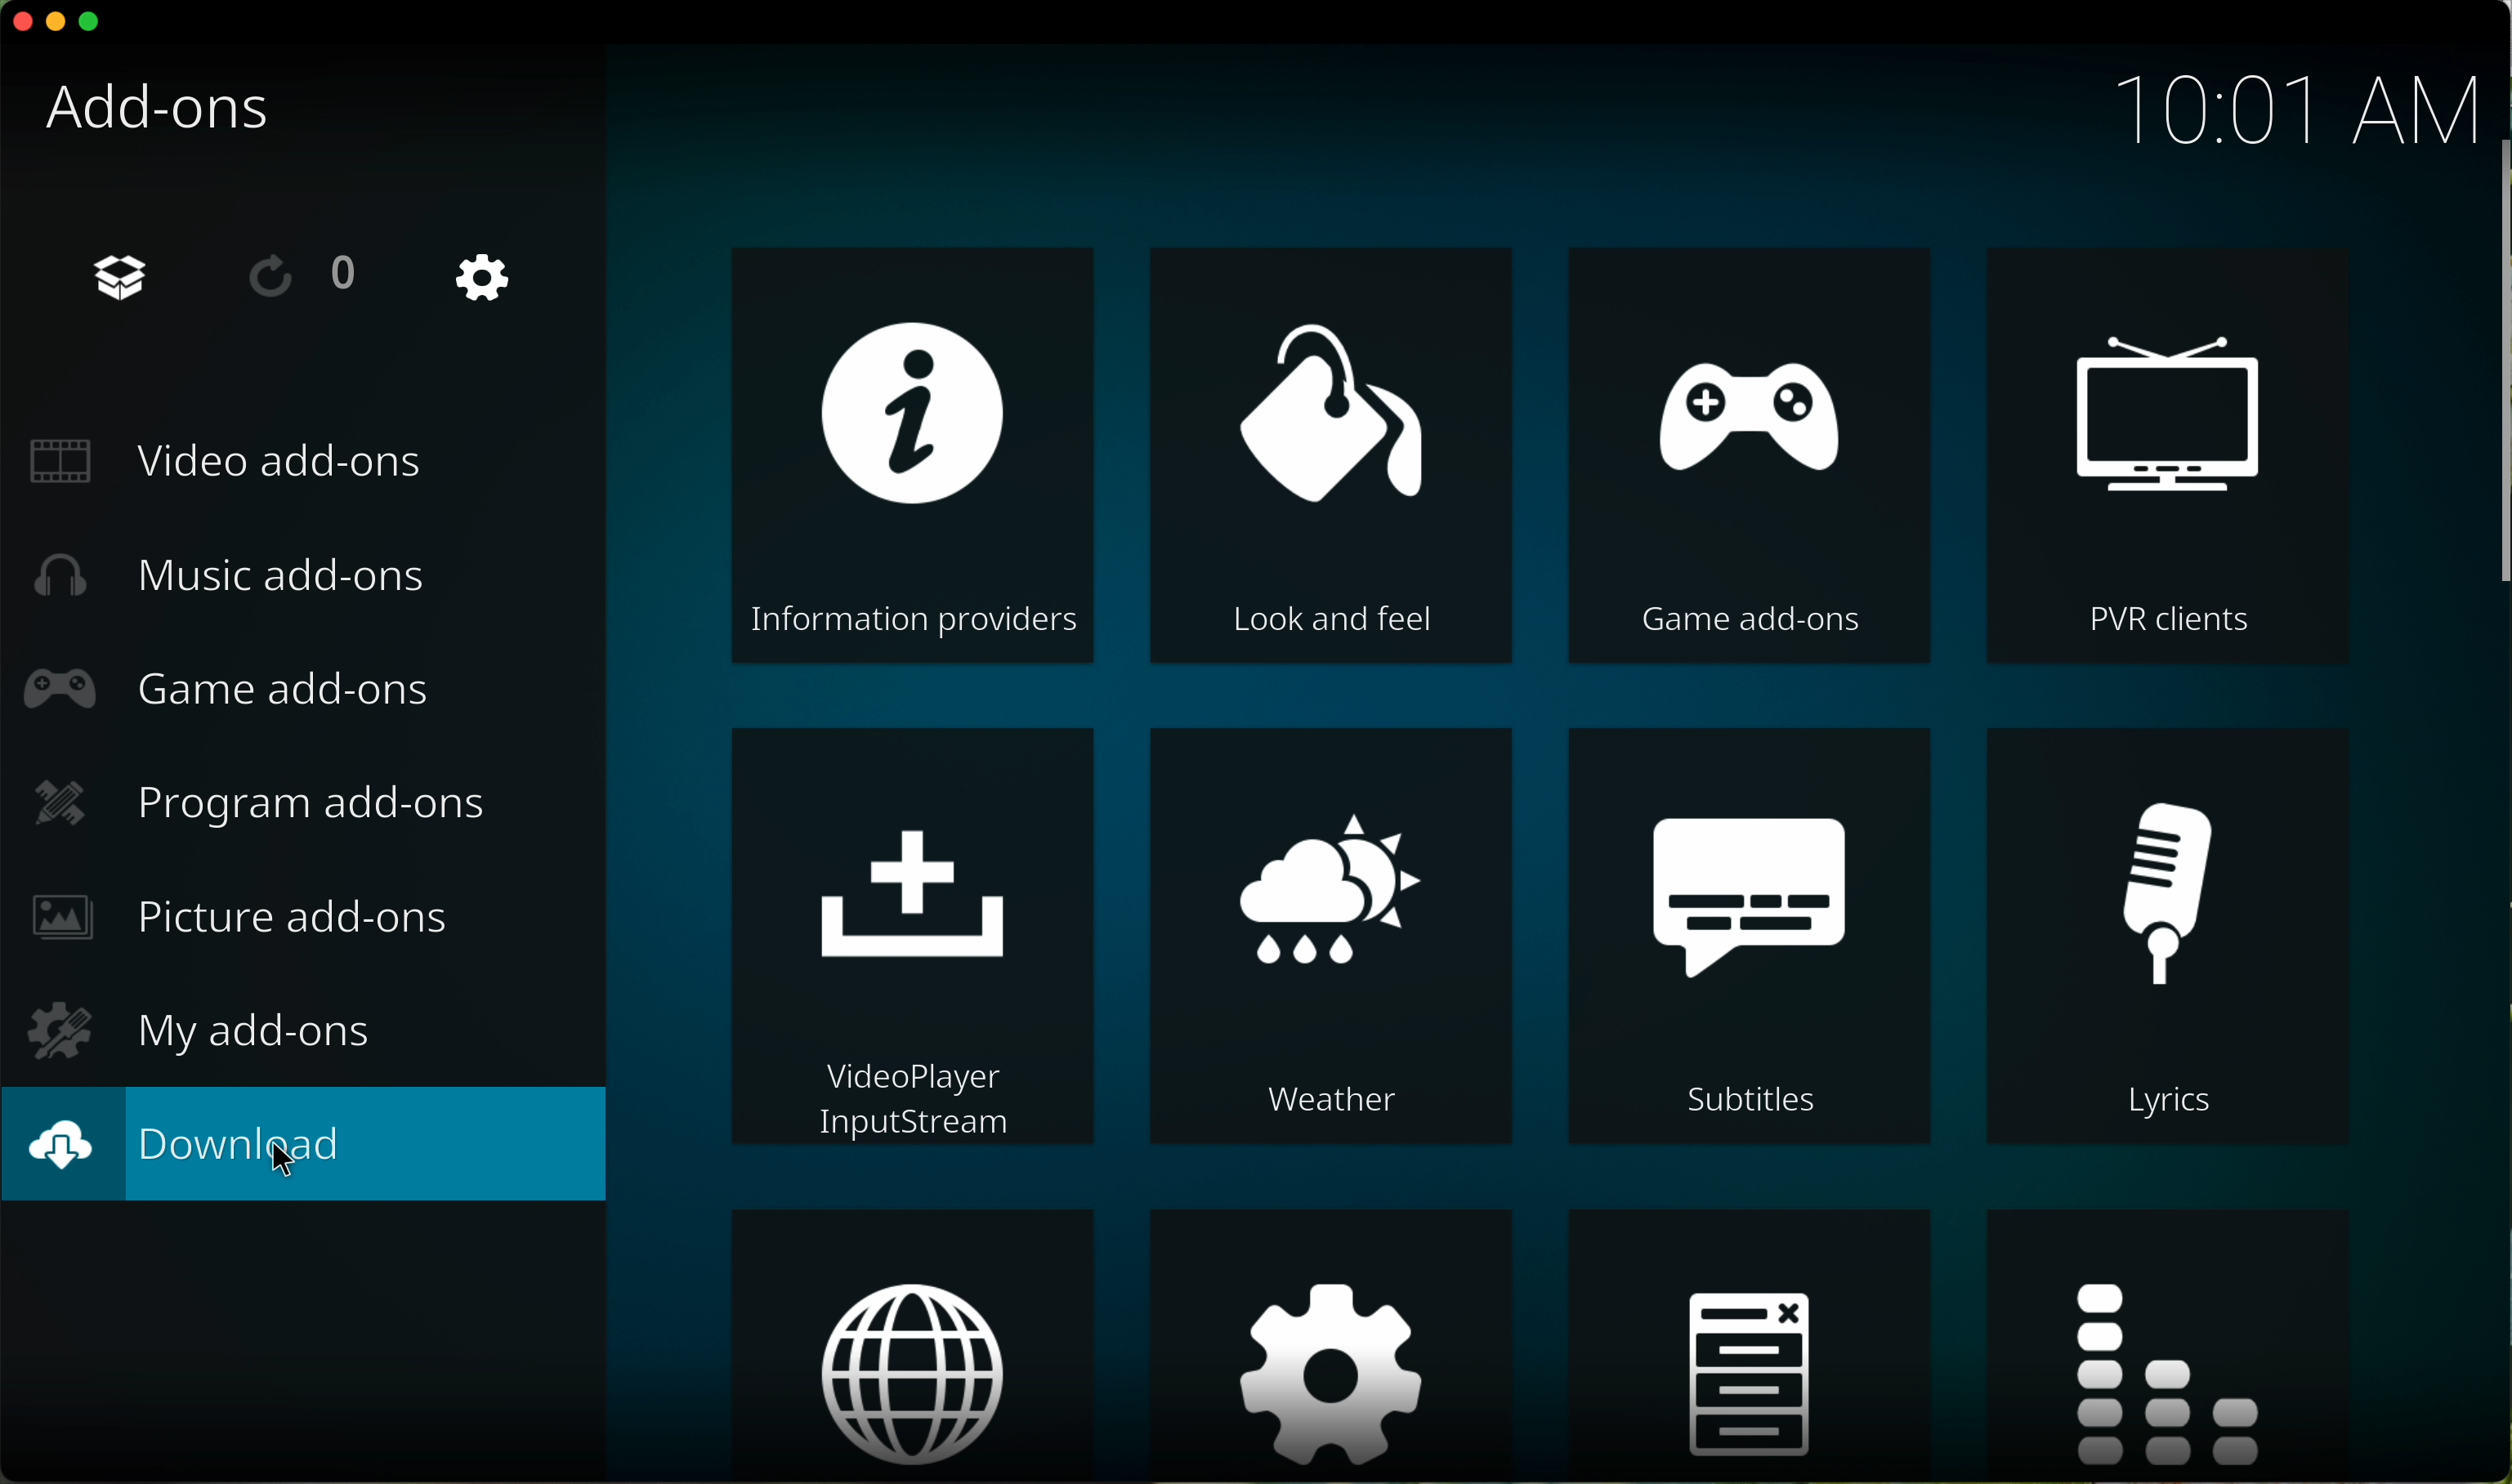 The width and height of the screenshot is (2512, 1484). I want to click on browser, so click(910, 1345).